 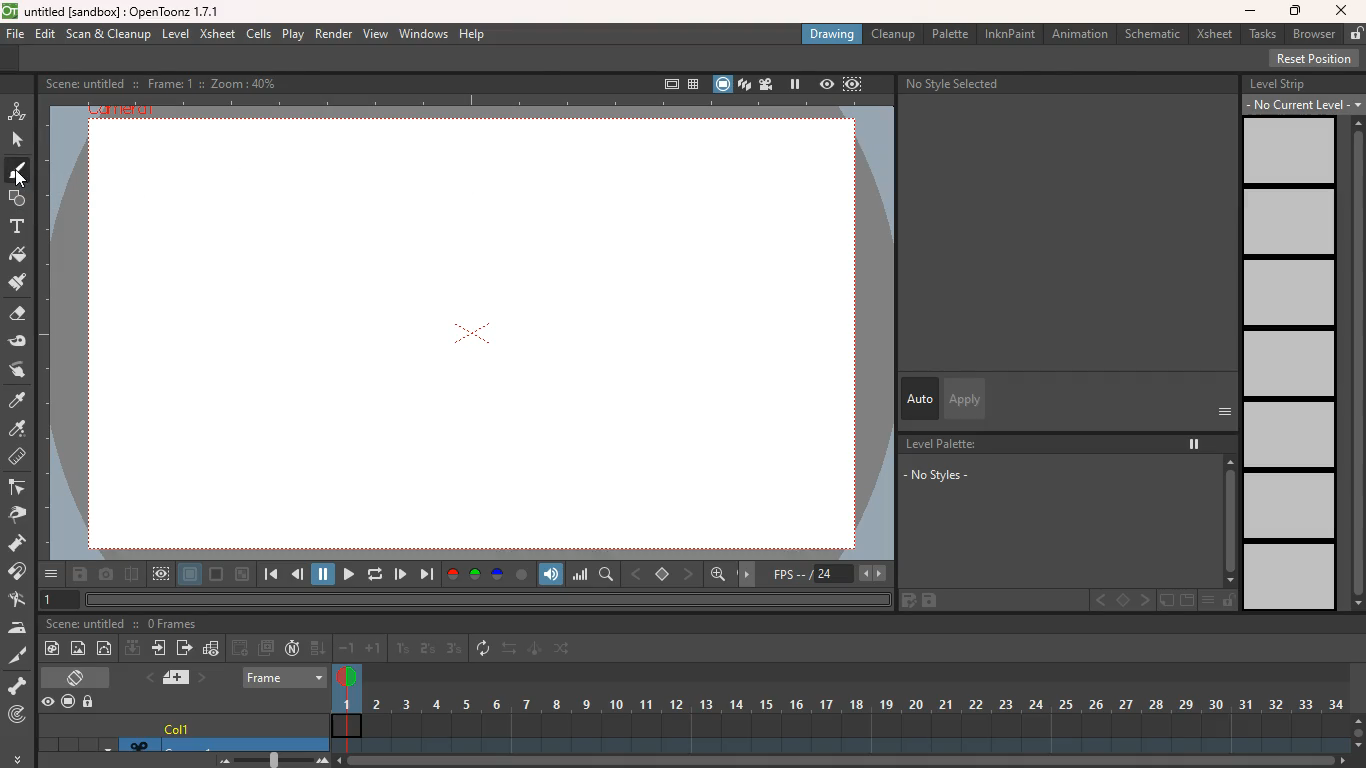 I want to click on swap, so click(x=511, y=650).